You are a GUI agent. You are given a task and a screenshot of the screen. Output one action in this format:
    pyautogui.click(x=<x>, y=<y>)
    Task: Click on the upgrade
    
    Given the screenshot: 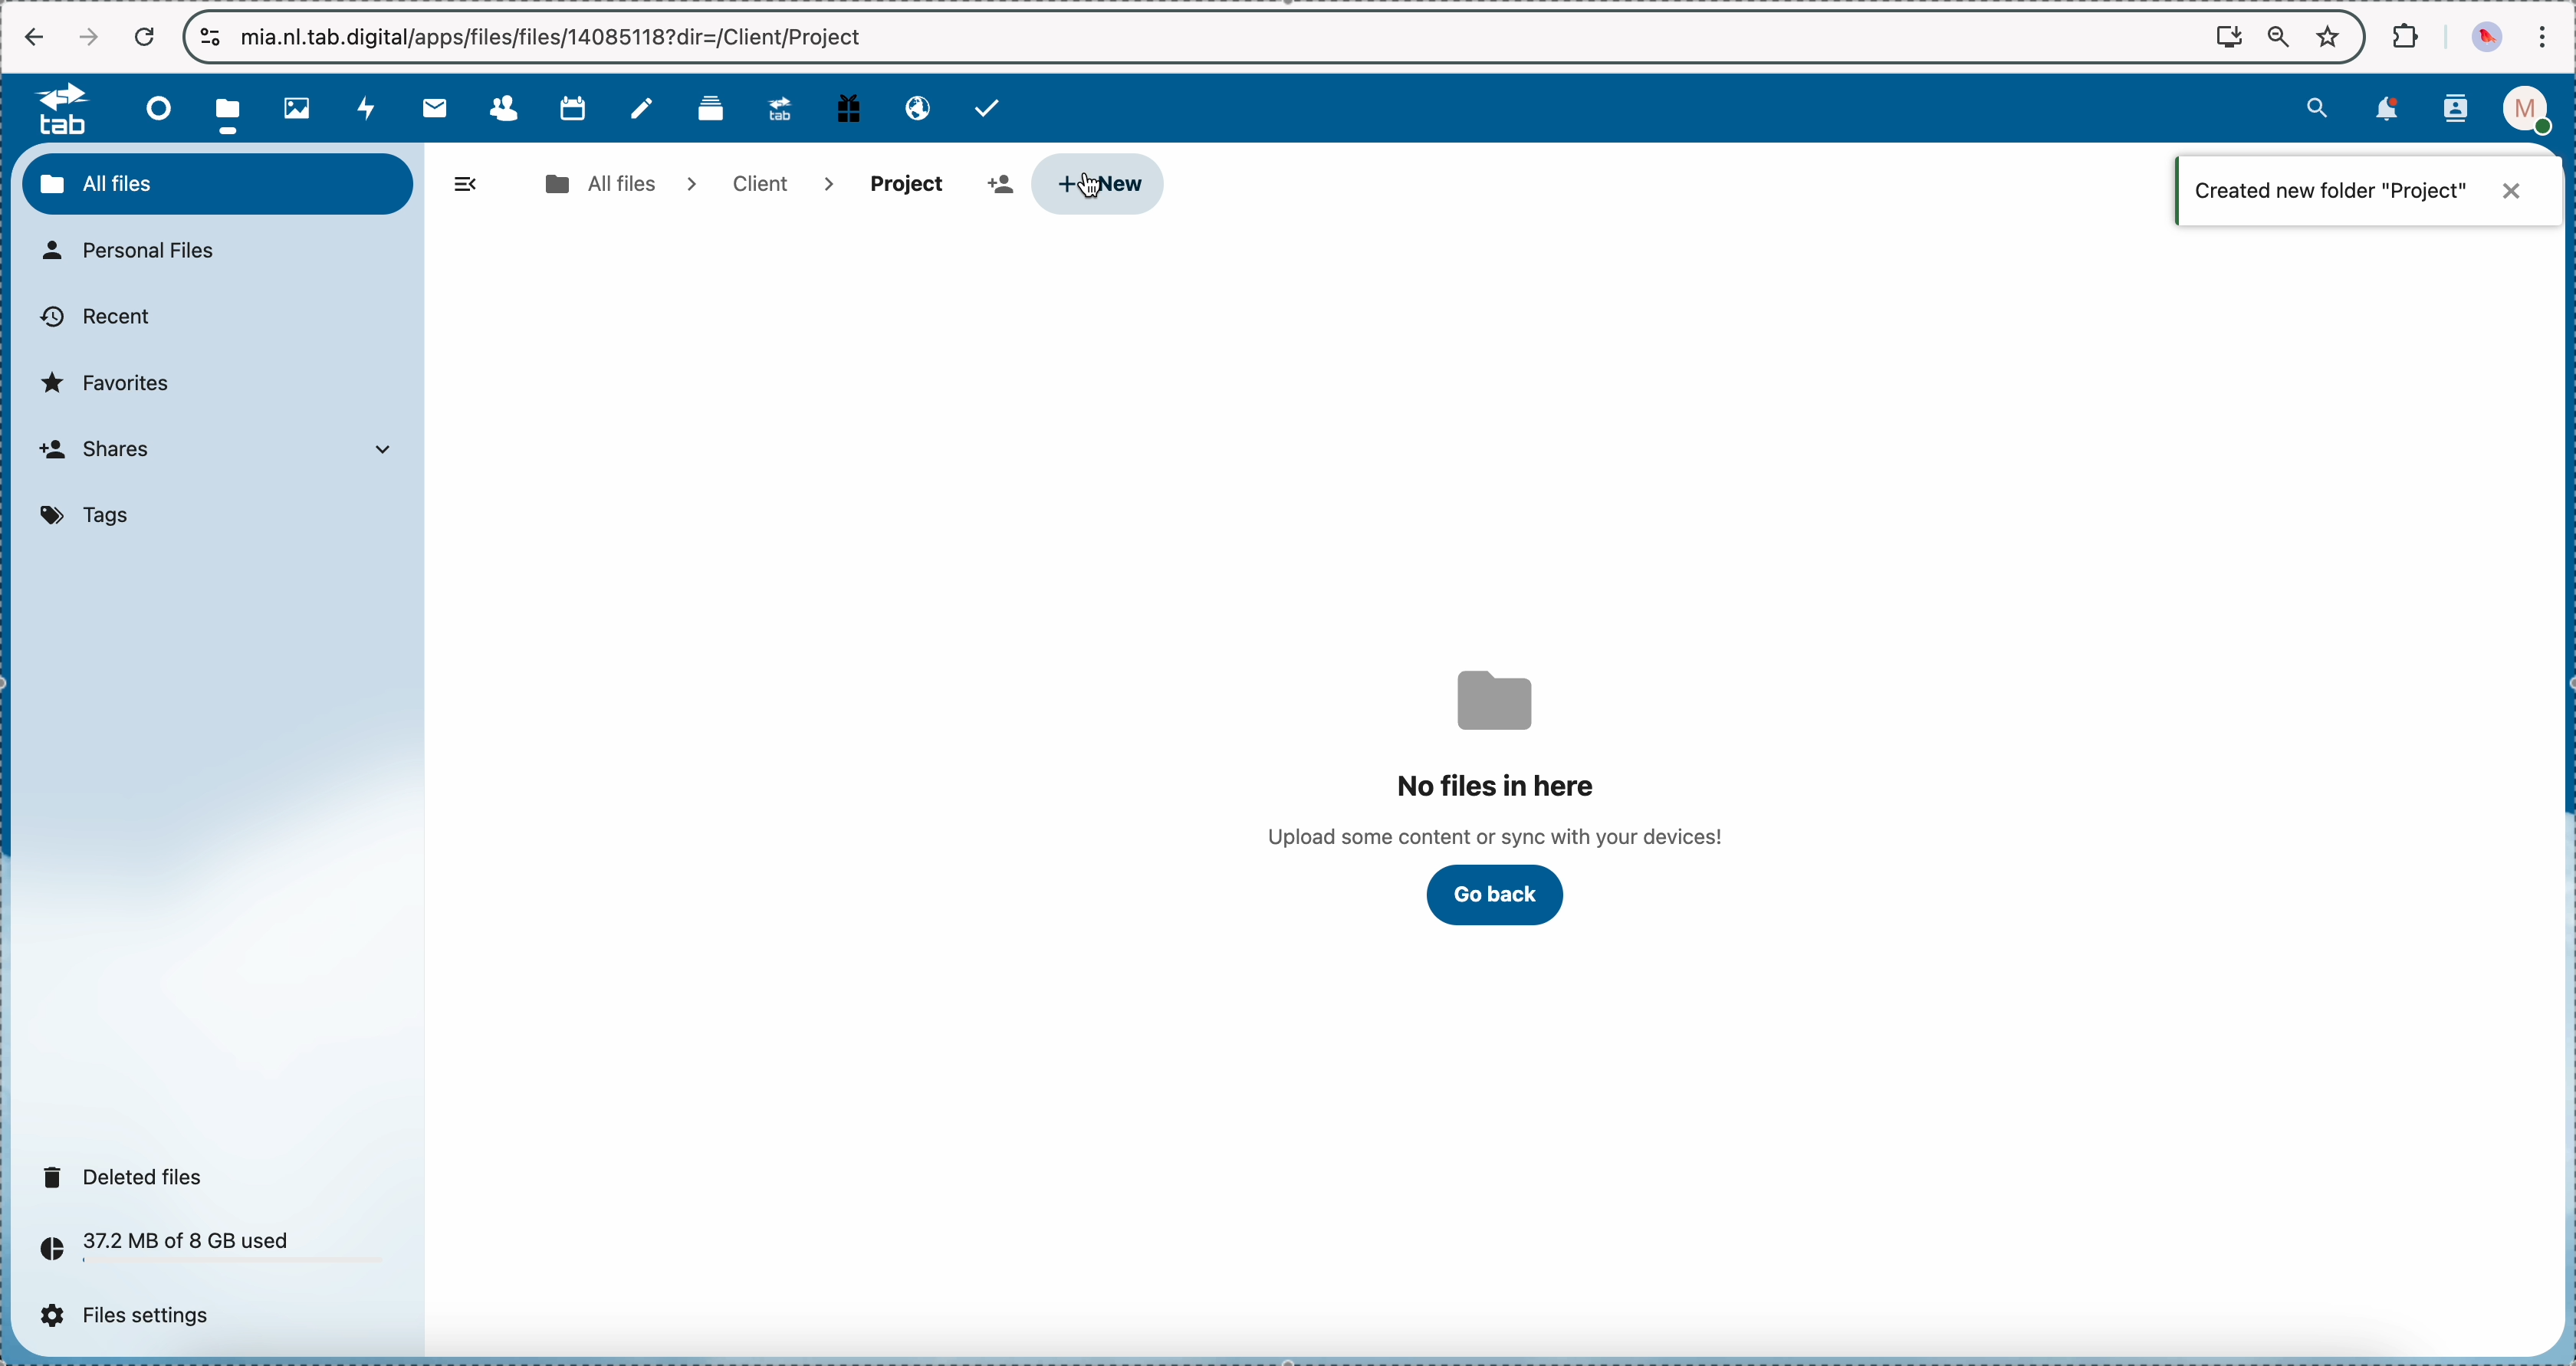 What is the action you would take?
    pyautogui.click(x=780, y=107)
    